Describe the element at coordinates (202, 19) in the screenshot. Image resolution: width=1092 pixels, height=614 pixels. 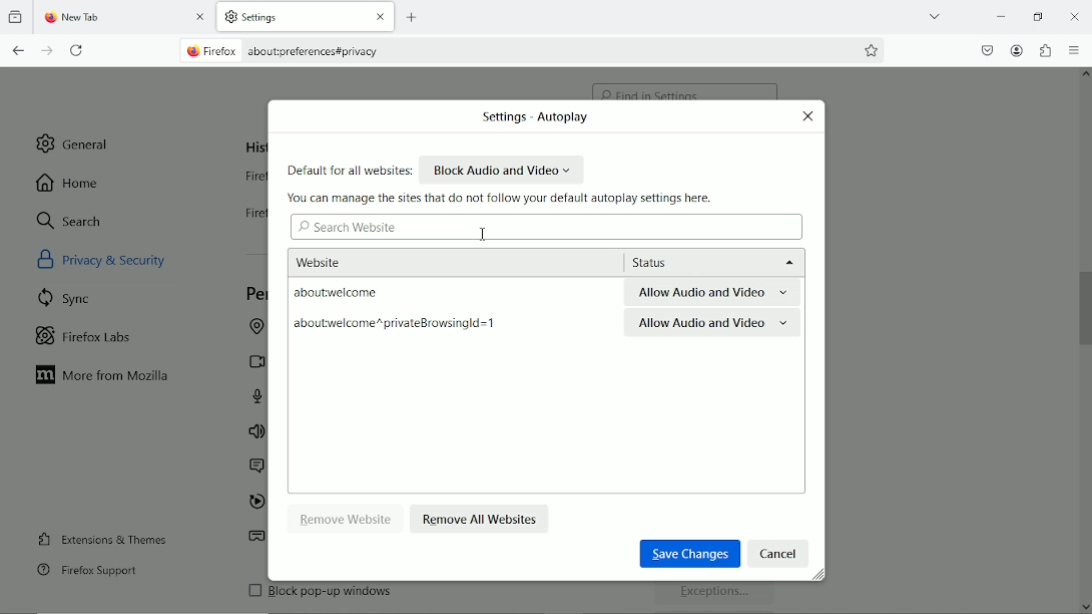
I see `close` at that location.